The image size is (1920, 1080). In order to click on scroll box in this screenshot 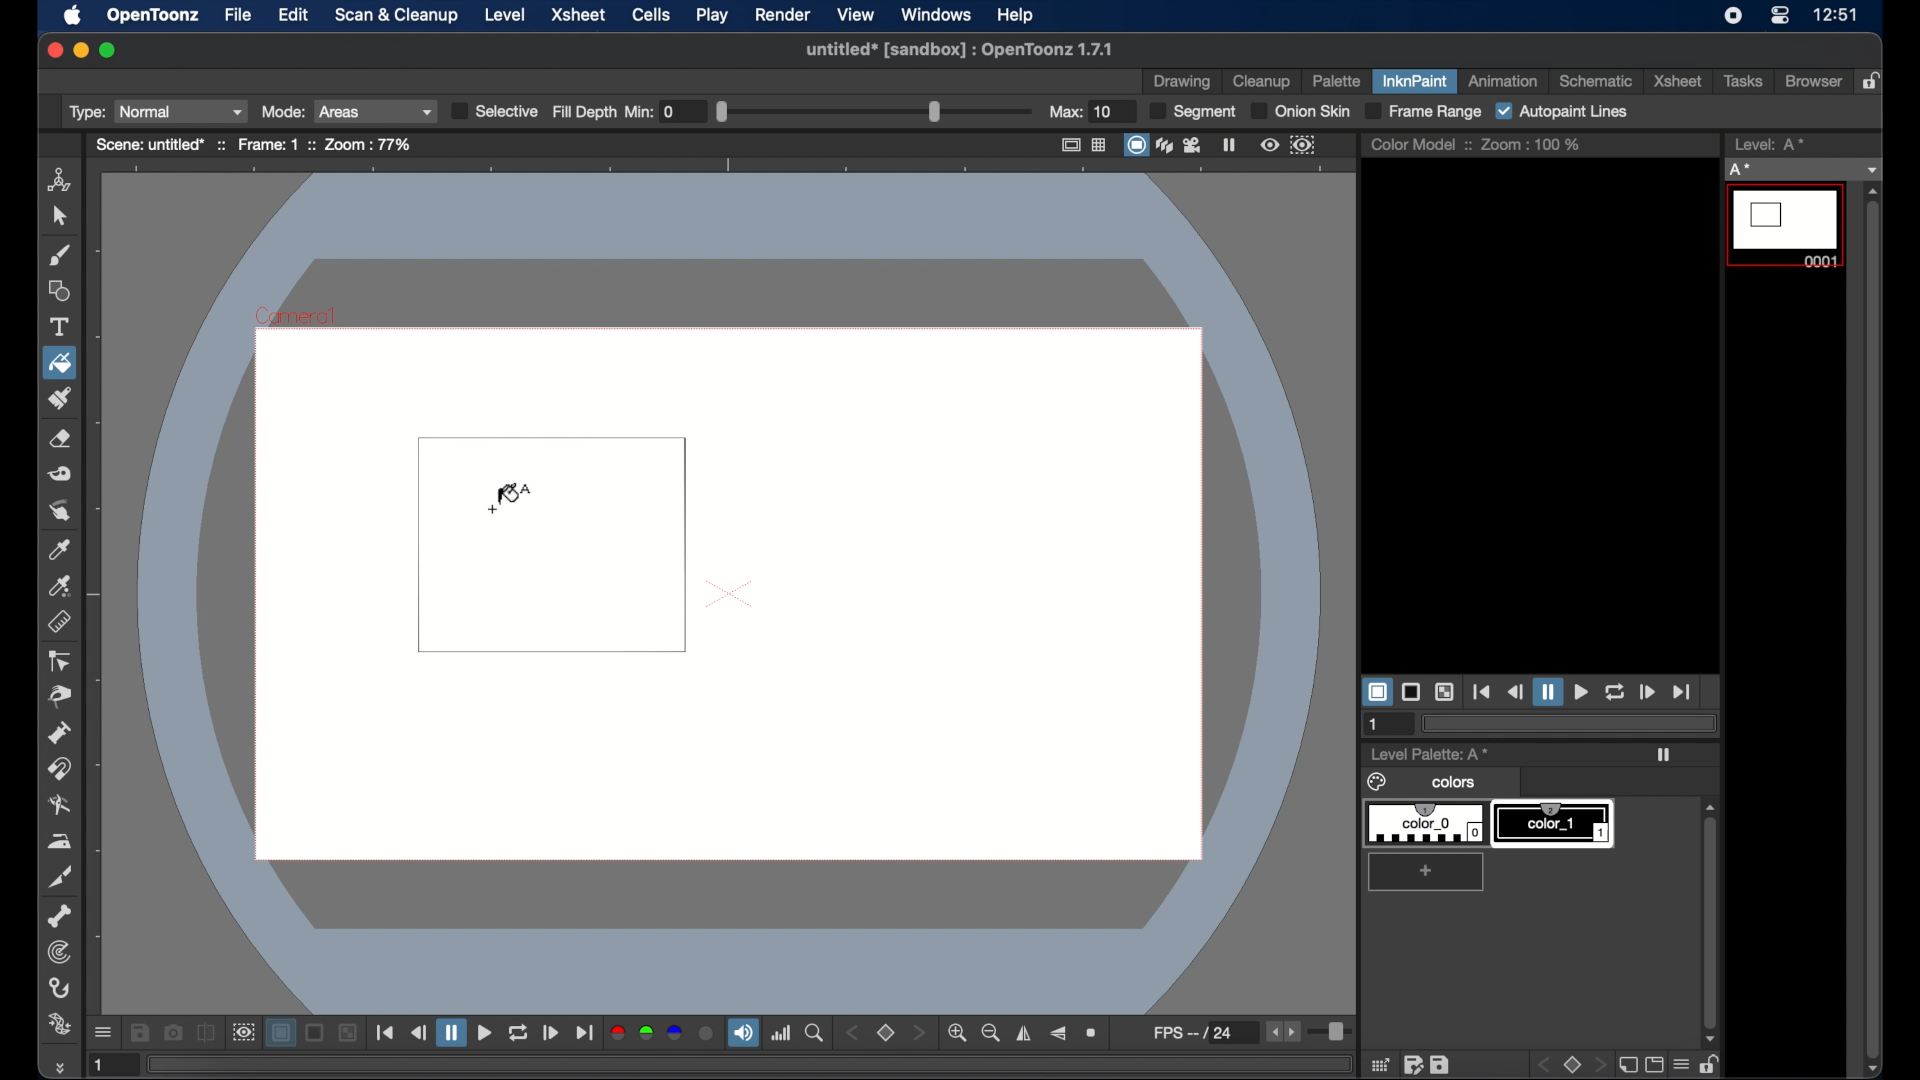, I will do `click(1873, 629)`.